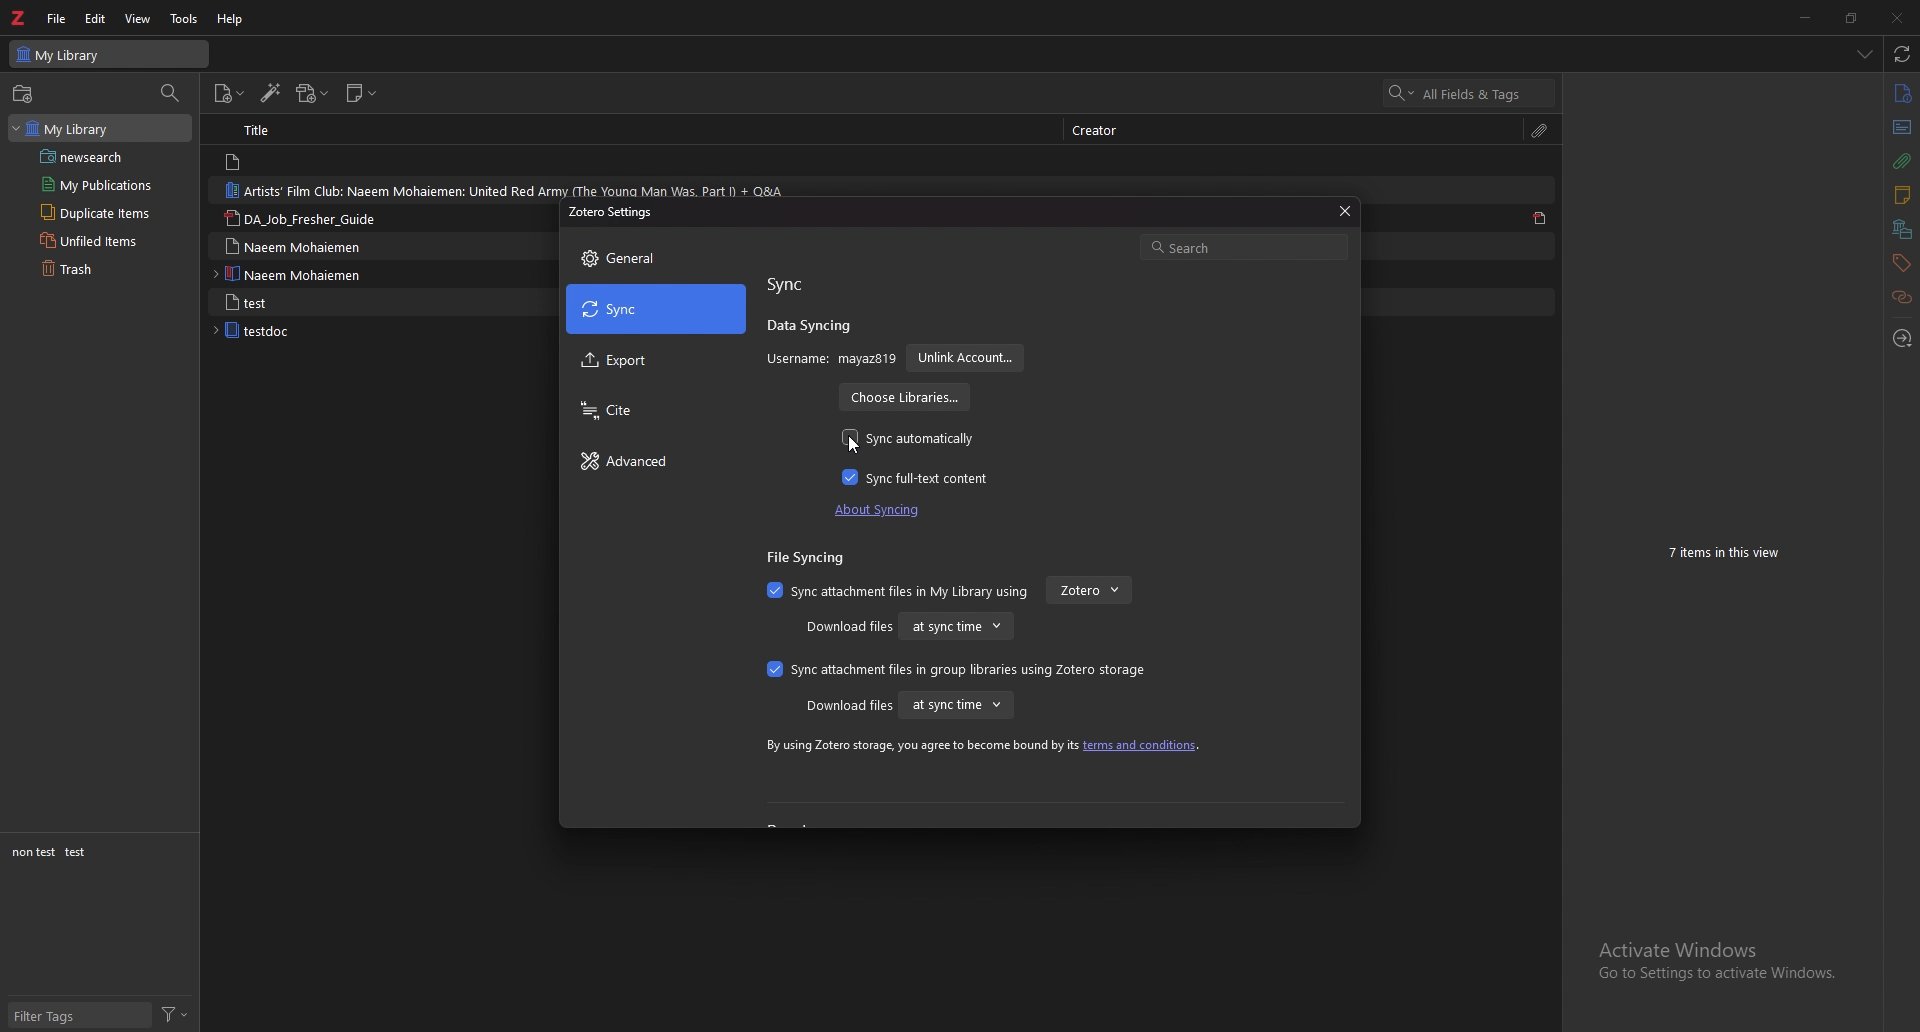 The image size is (1920, 1032). Describe the element at coordinates (108, 269) in the screenshot. I see `trash` at that location.